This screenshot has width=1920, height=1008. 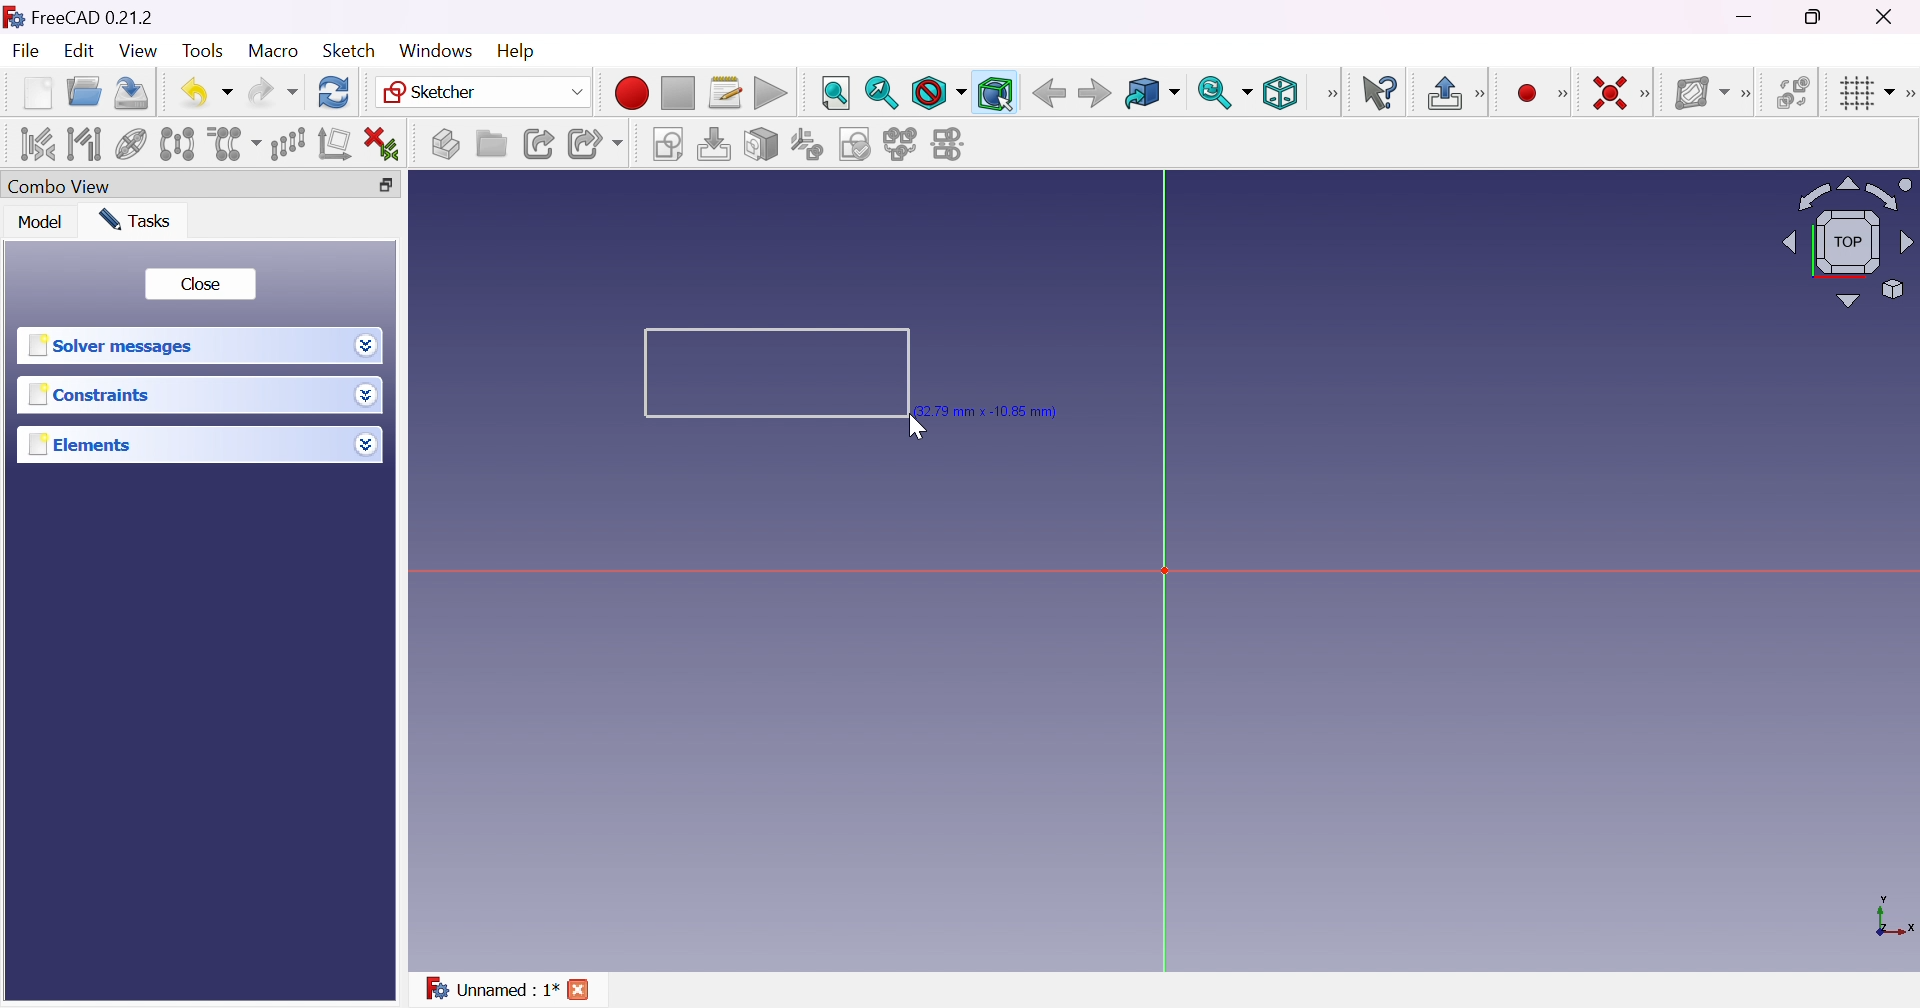 I want to click on Elements, so click(x=80, y=446).